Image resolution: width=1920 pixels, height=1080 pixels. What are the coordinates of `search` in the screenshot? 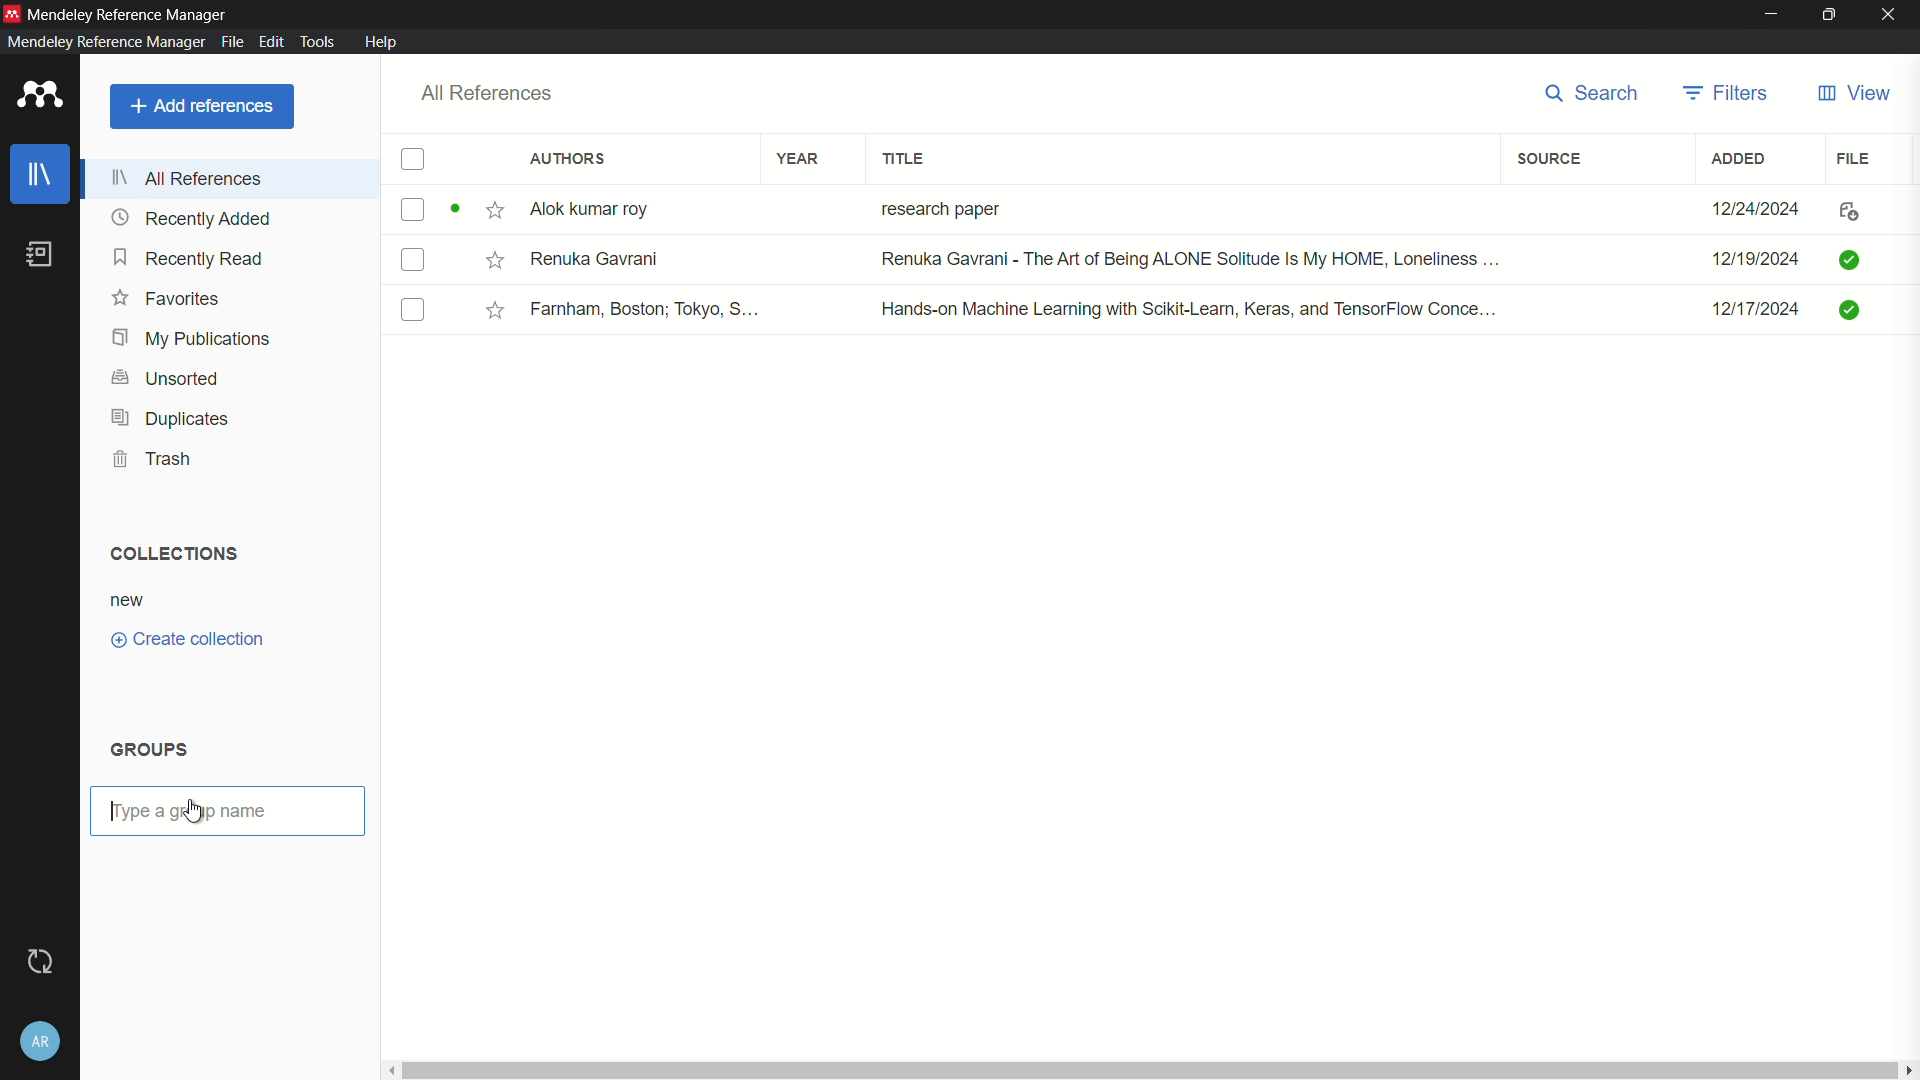 It's located at (1585, 93).